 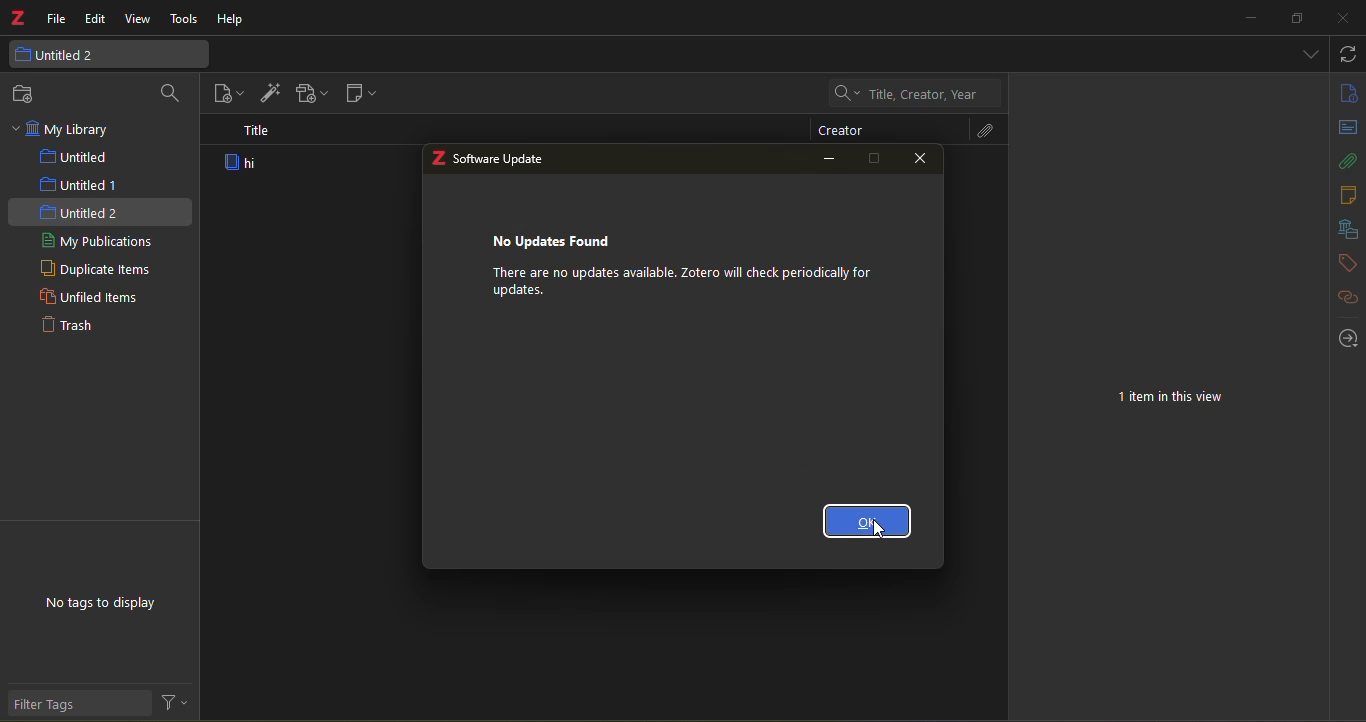 What do you see at coordinates (69, 323) in the screenshot?
I see `trash` at bounding box center [69, 323].